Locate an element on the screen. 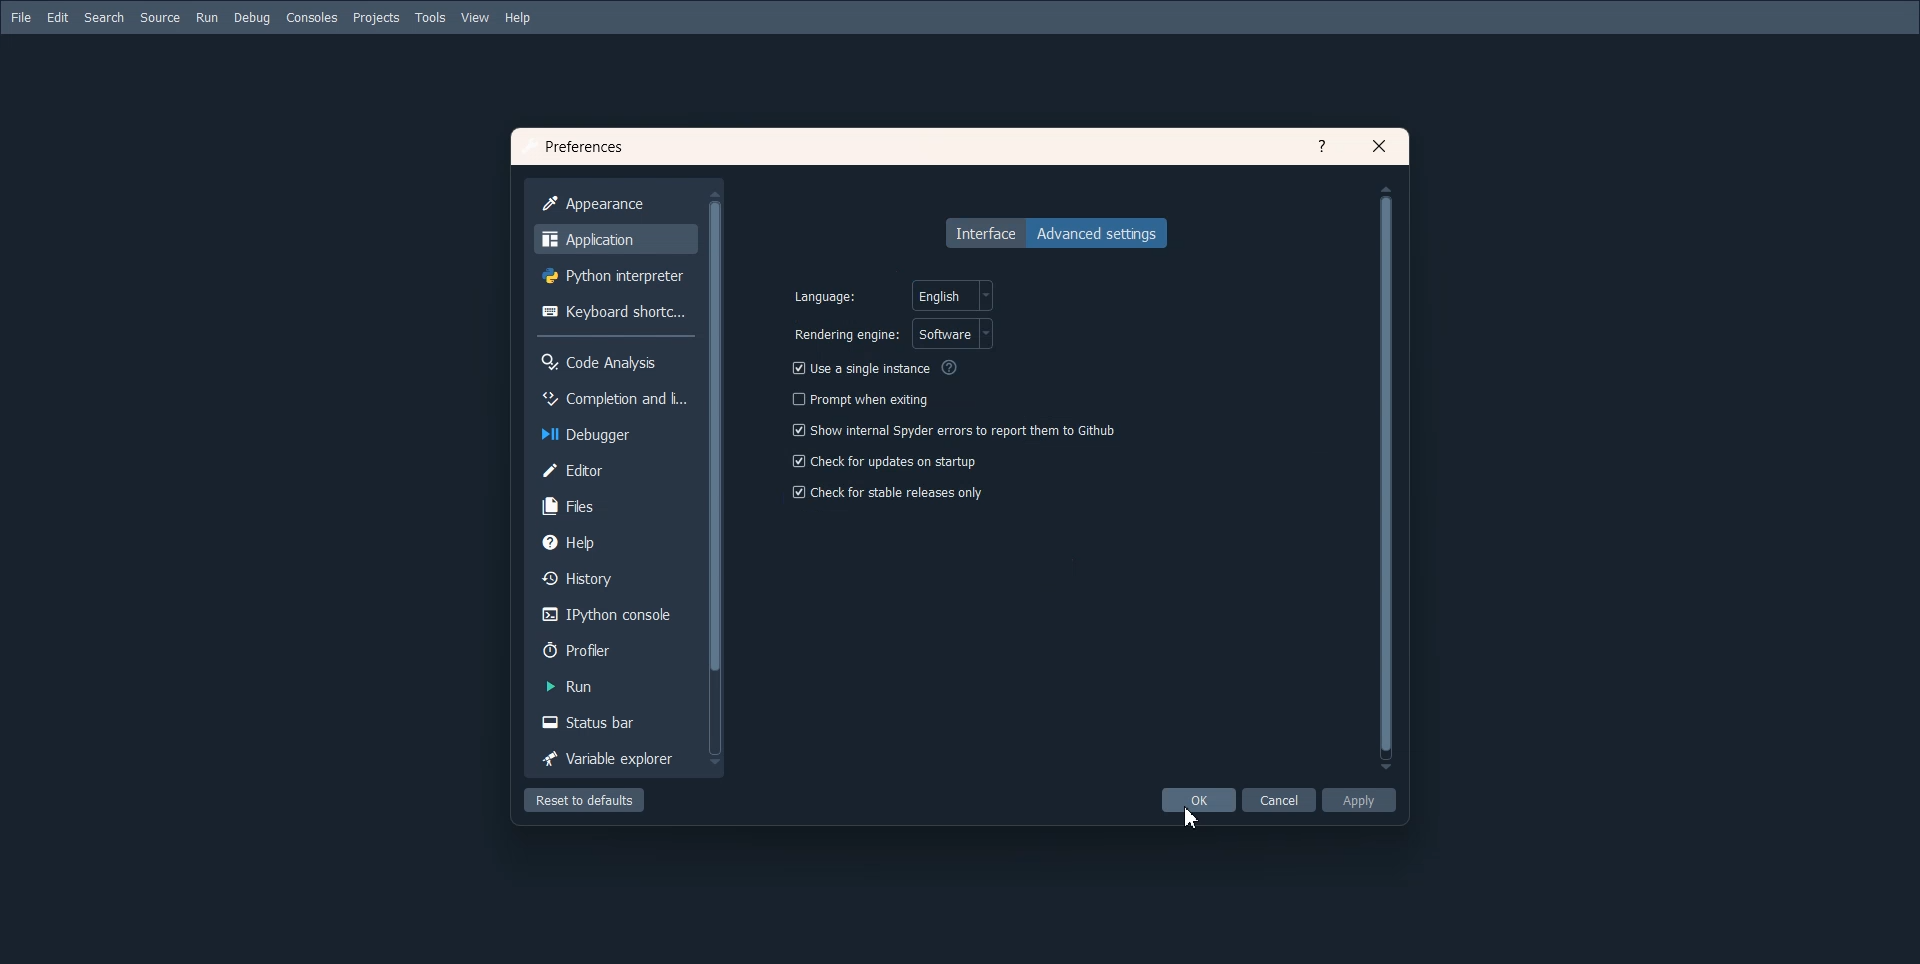 Image resolution: width=1920 pixels, height=964 pixels. Prompt when exiting  is located at coordinates (861, 399).